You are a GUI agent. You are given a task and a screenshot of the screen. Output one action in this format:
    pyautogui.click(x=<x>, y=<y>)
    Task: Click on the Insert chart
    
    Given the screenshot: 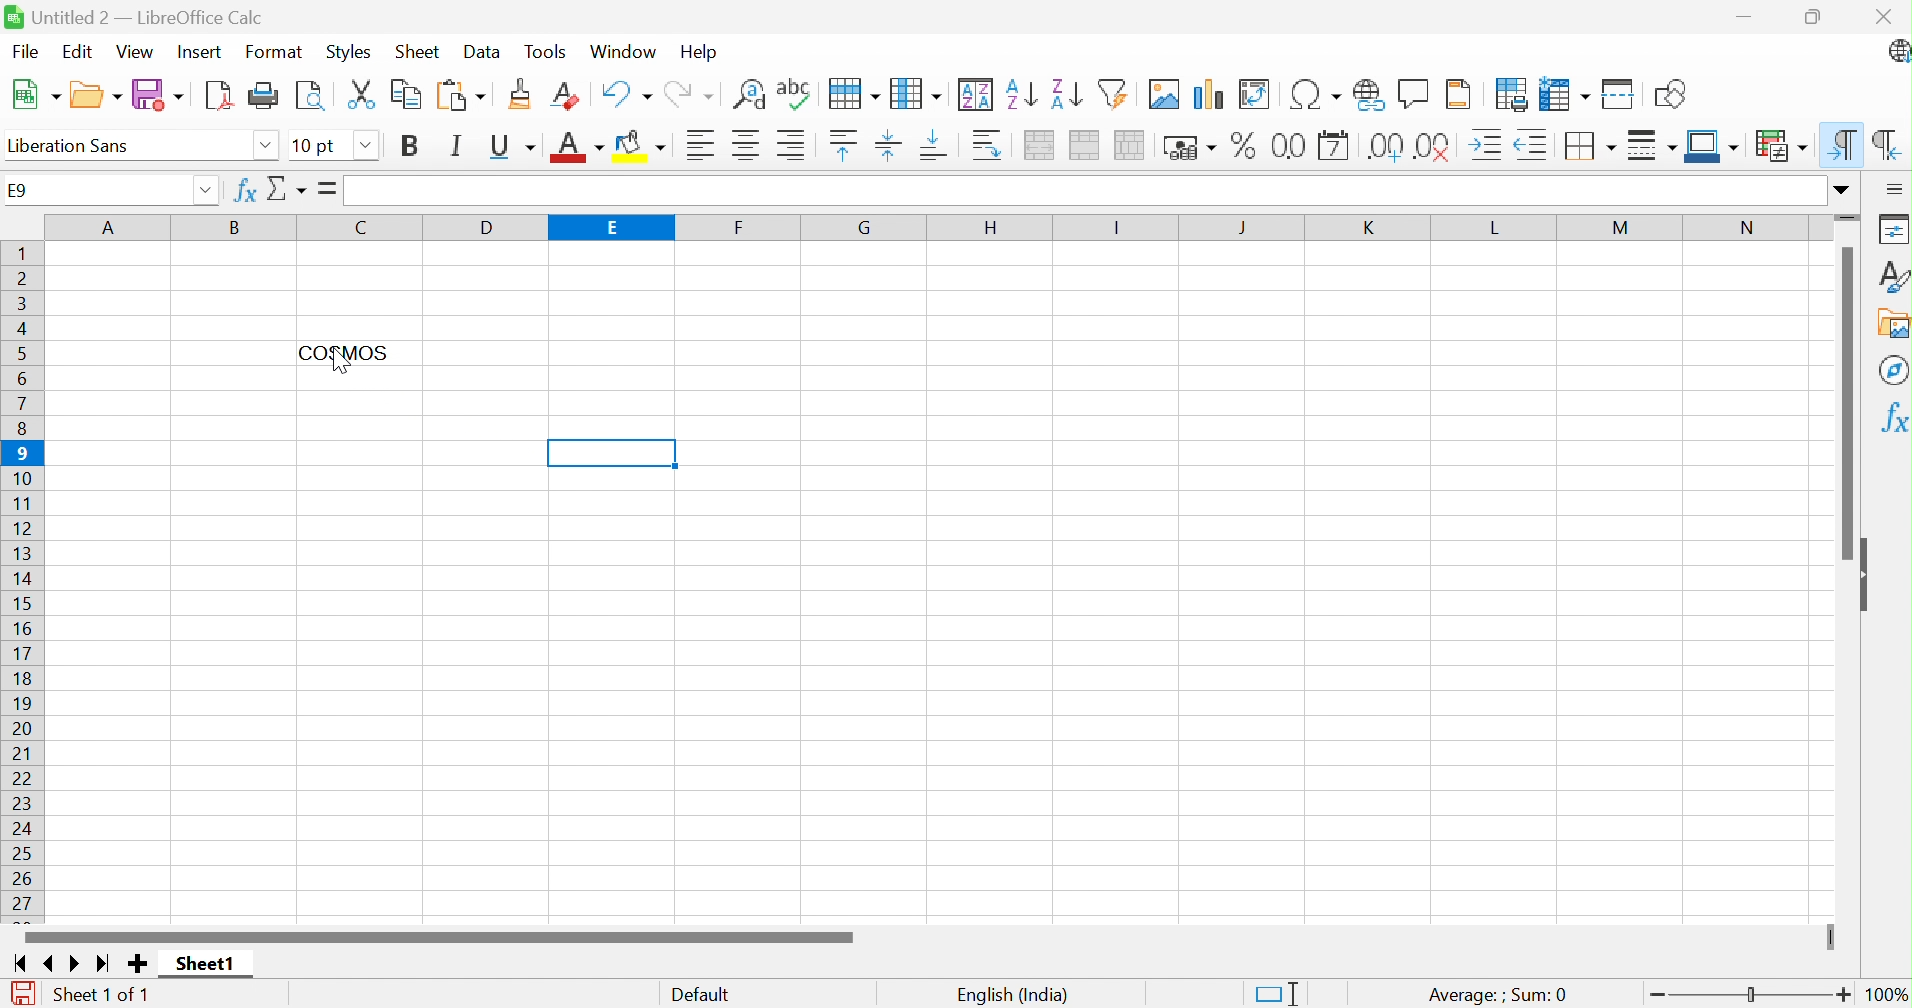 What is the action you would take?
    pyautogui.click(x=1205, y=94)
    